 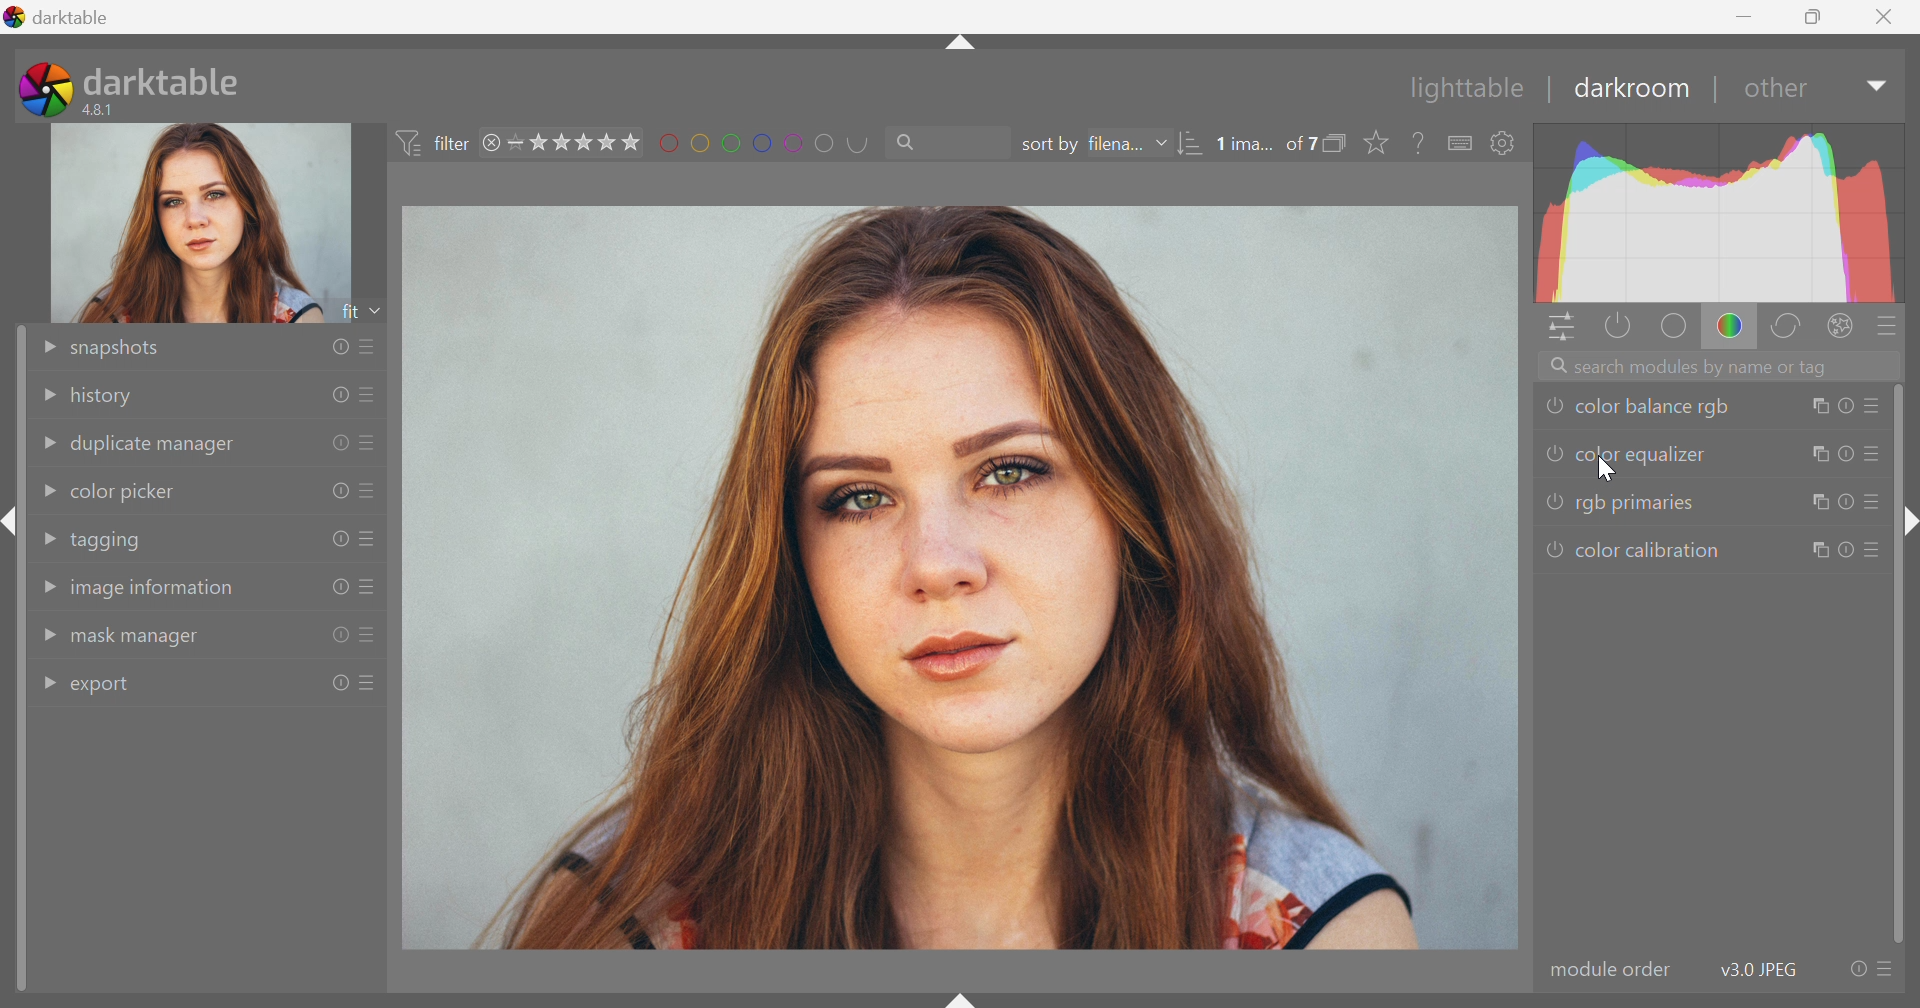 I want to click on 'rgb primaries' is switched off, so click(x=1551, y=501).